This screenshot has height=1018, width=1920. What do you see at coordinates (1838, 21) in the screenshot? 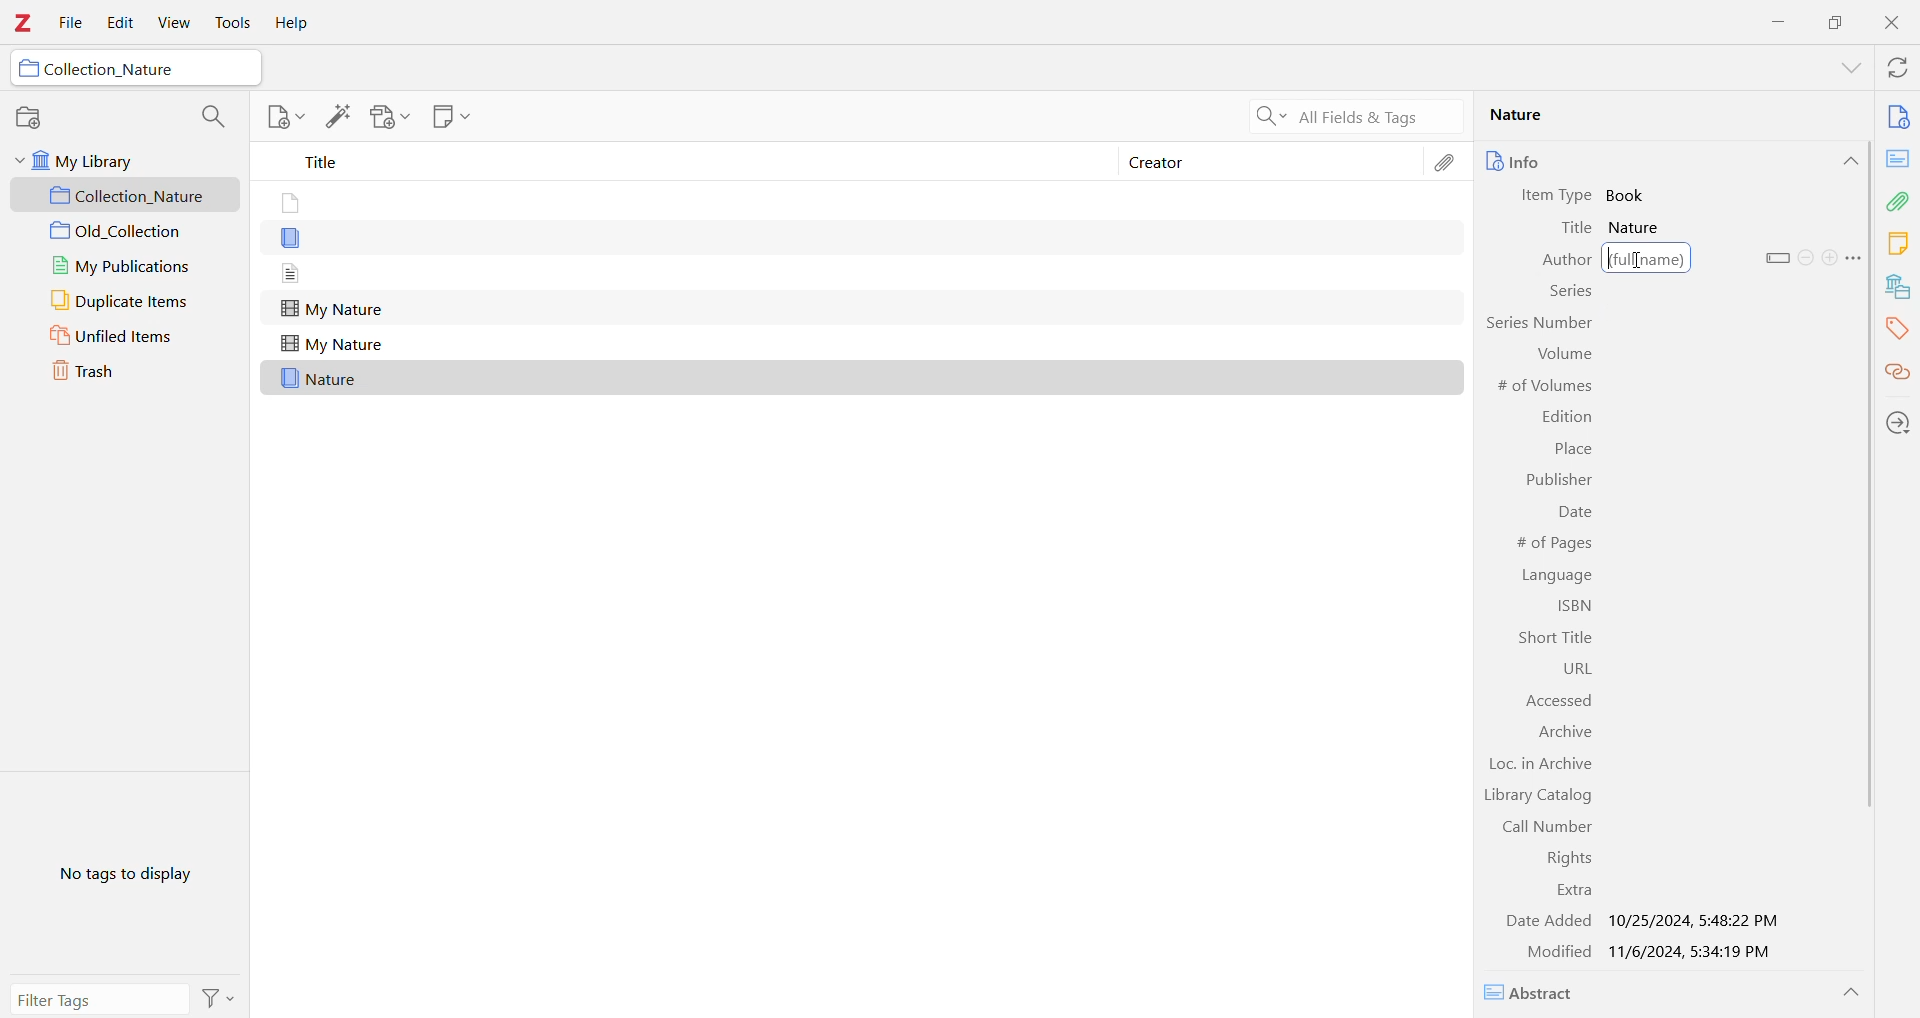
I see `Restore Down` at bounding box center [1838, 21].